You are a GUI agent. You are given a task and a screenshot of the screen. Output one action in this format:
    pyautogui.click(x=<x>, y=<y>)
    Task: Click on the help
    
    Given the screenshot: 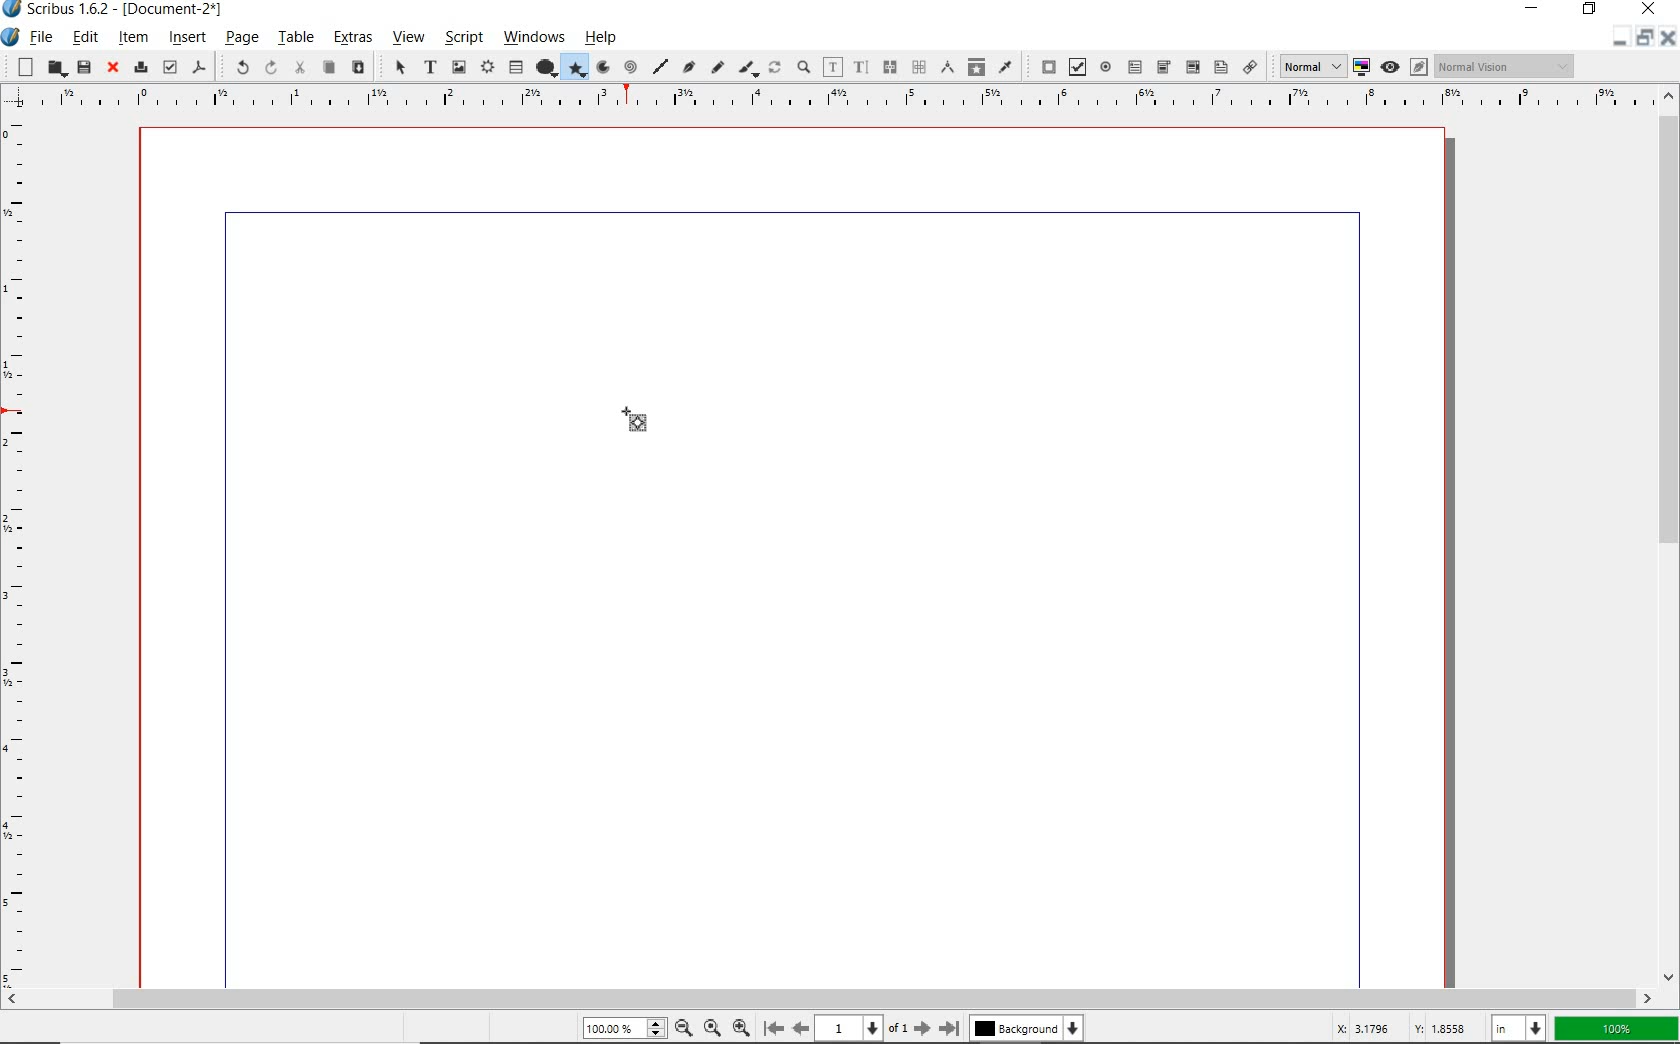 What is the action you would take?
    pyautogui.click(x=604, y=40)
    